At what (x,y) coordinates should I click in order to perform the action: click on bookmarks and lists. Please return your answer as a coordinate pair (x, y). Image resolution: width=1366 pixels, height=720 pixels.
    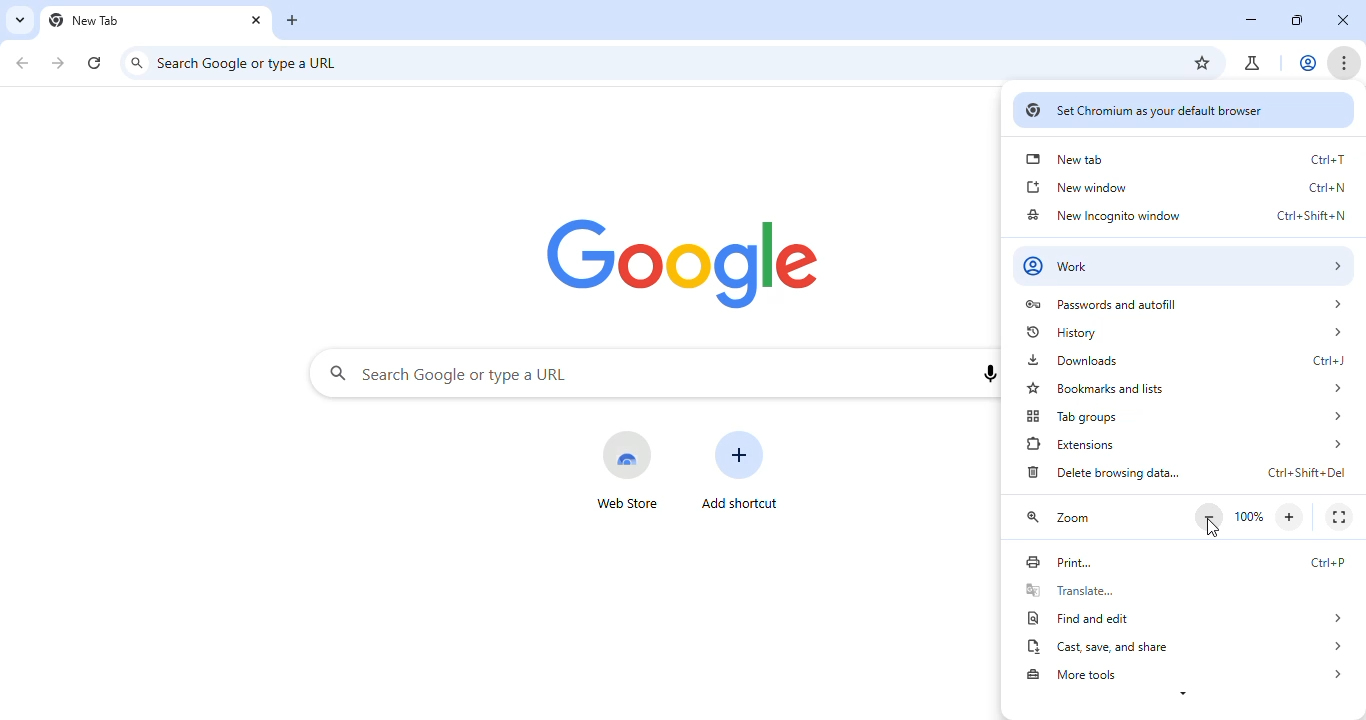
    Looking at the image, I should click on (1185, 390).